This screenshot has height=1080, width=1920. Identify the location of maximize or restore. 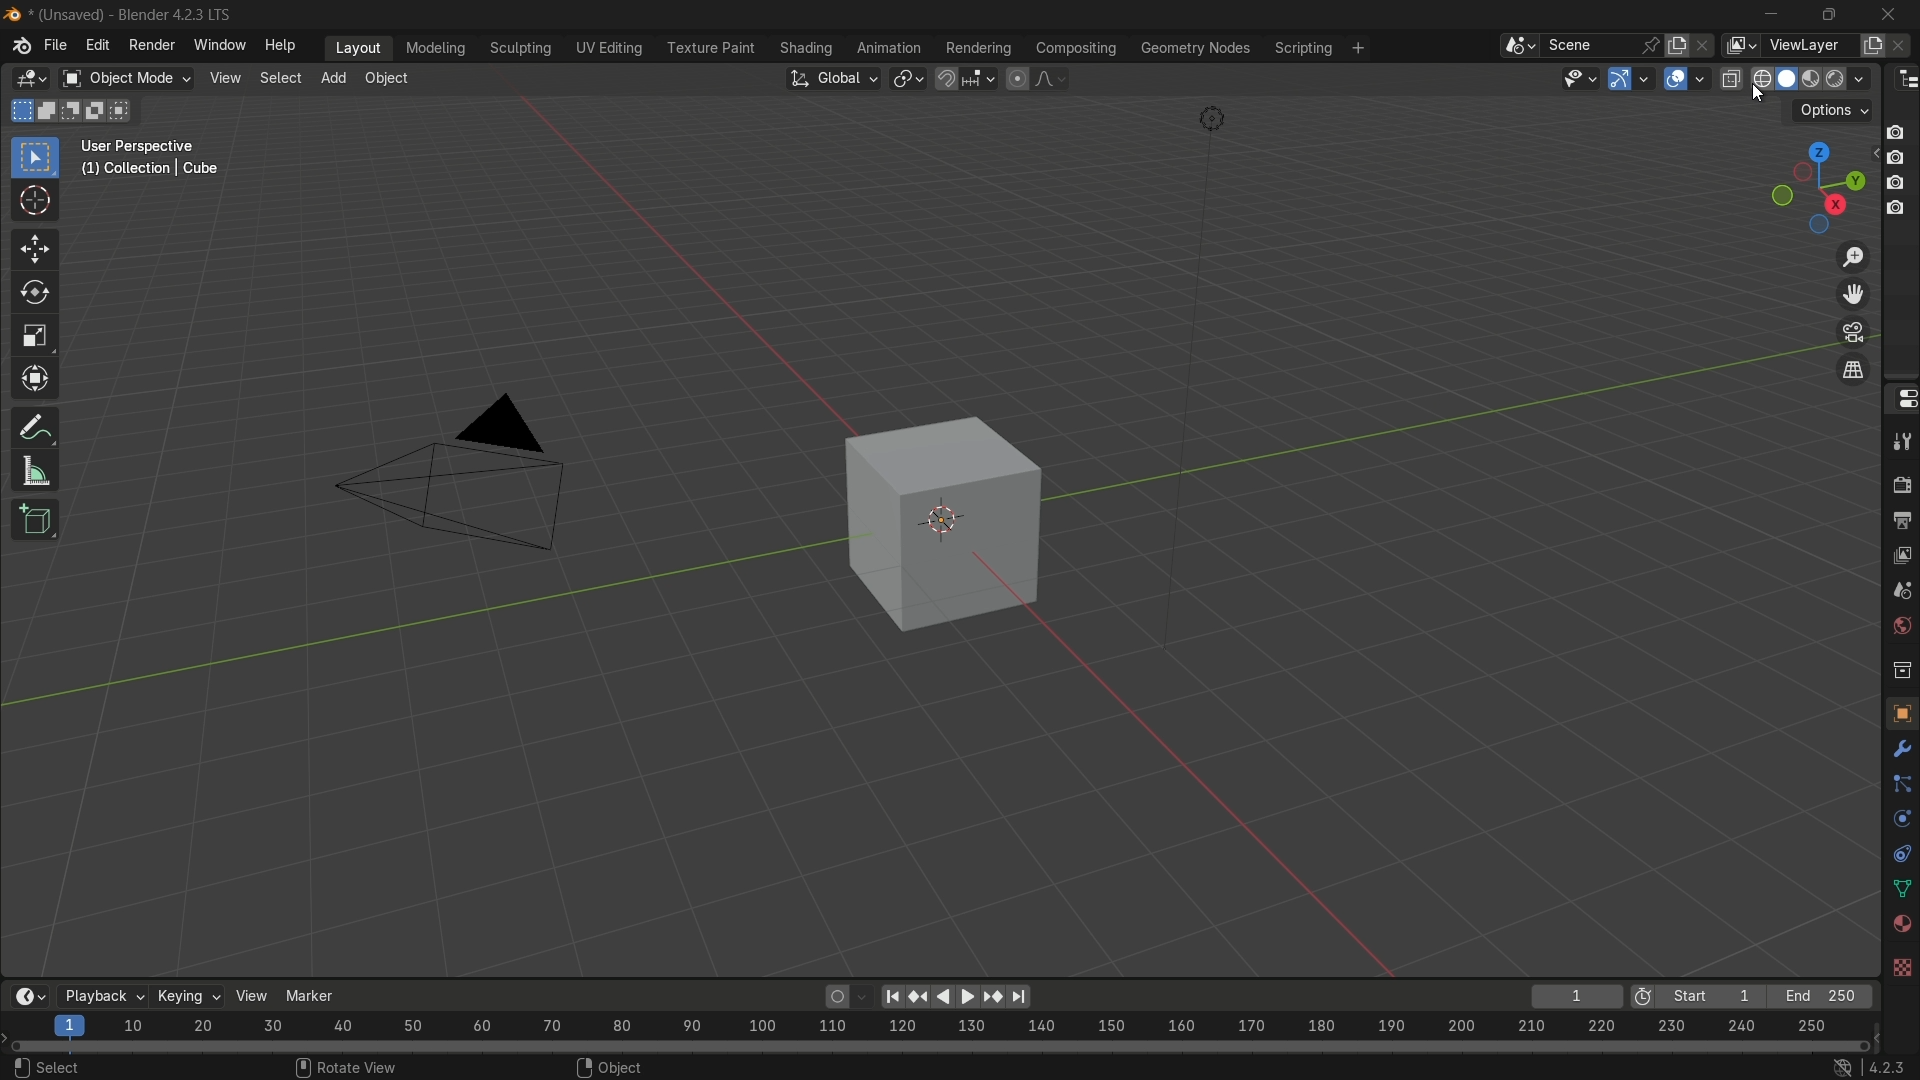
(1827, 14).